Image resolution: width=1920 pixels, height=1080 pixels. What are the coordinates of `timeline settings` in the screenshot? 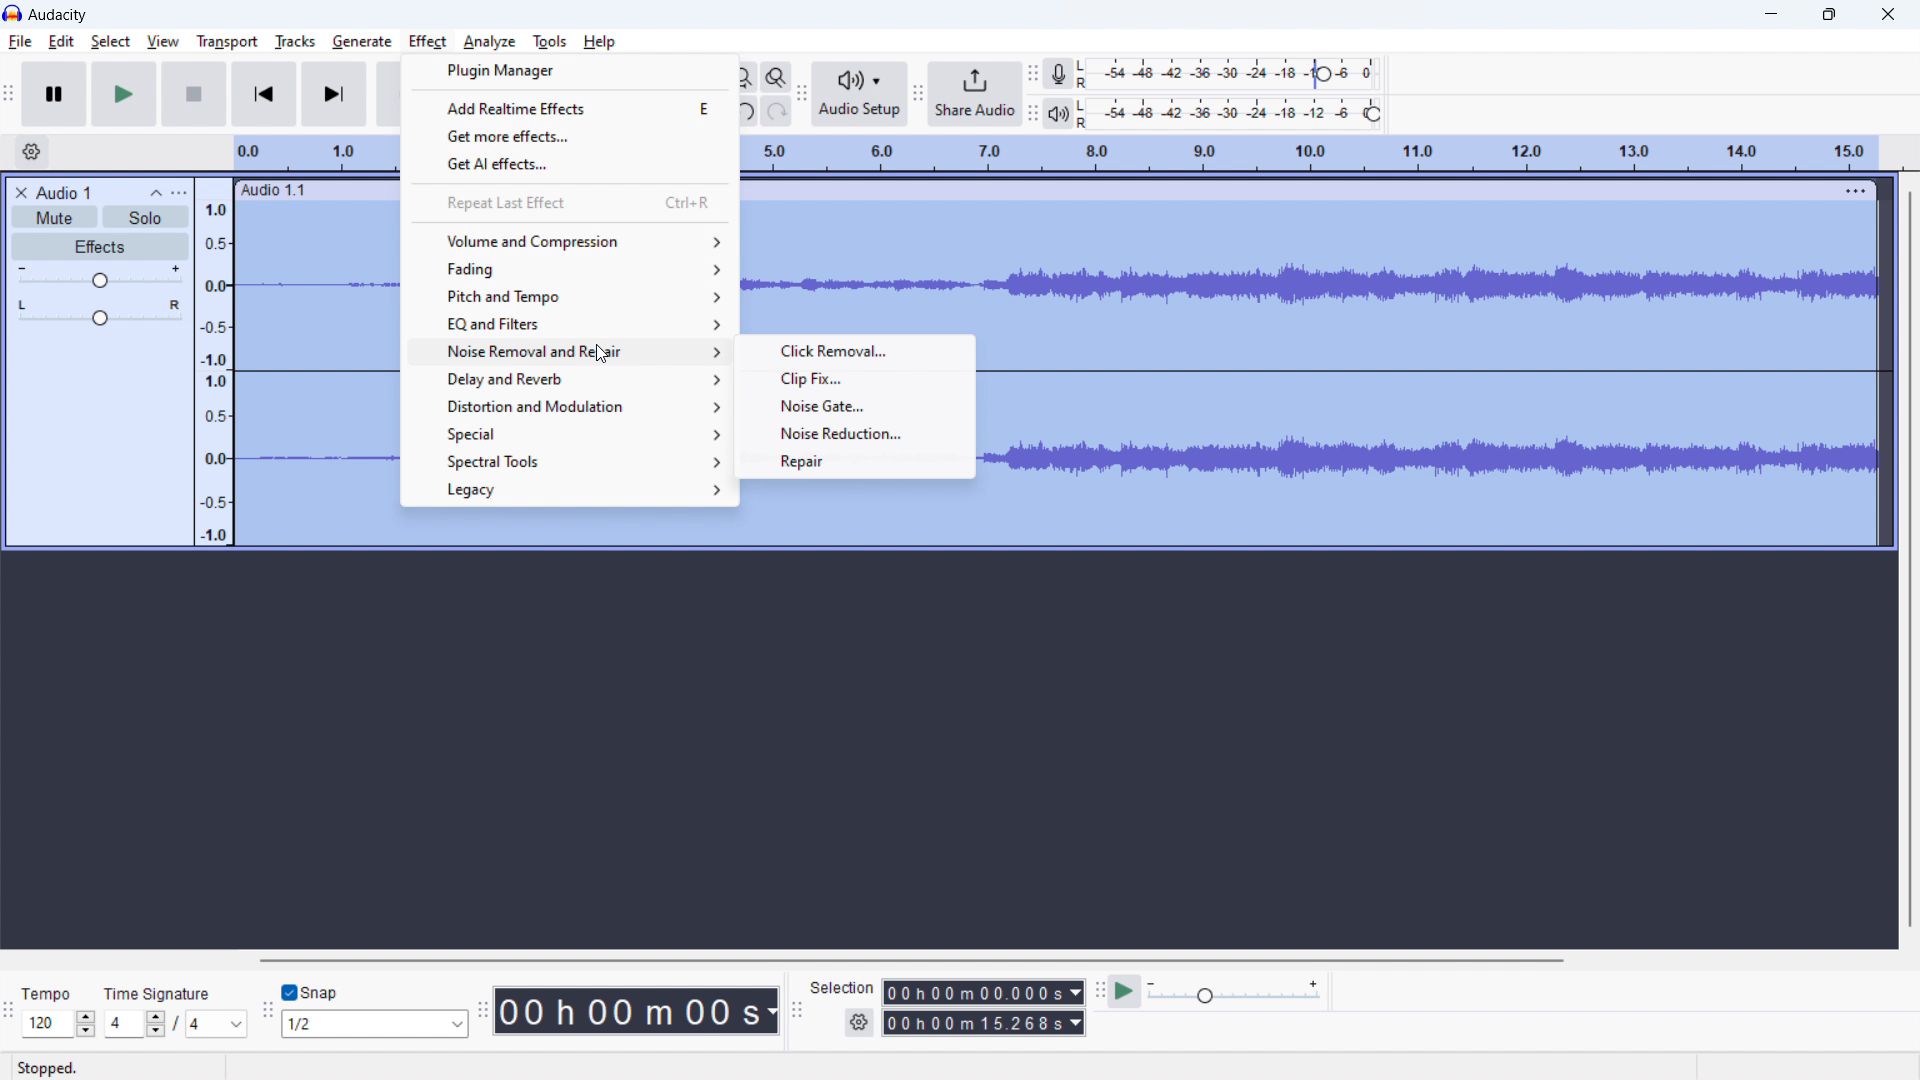 It's located at (32, 151).